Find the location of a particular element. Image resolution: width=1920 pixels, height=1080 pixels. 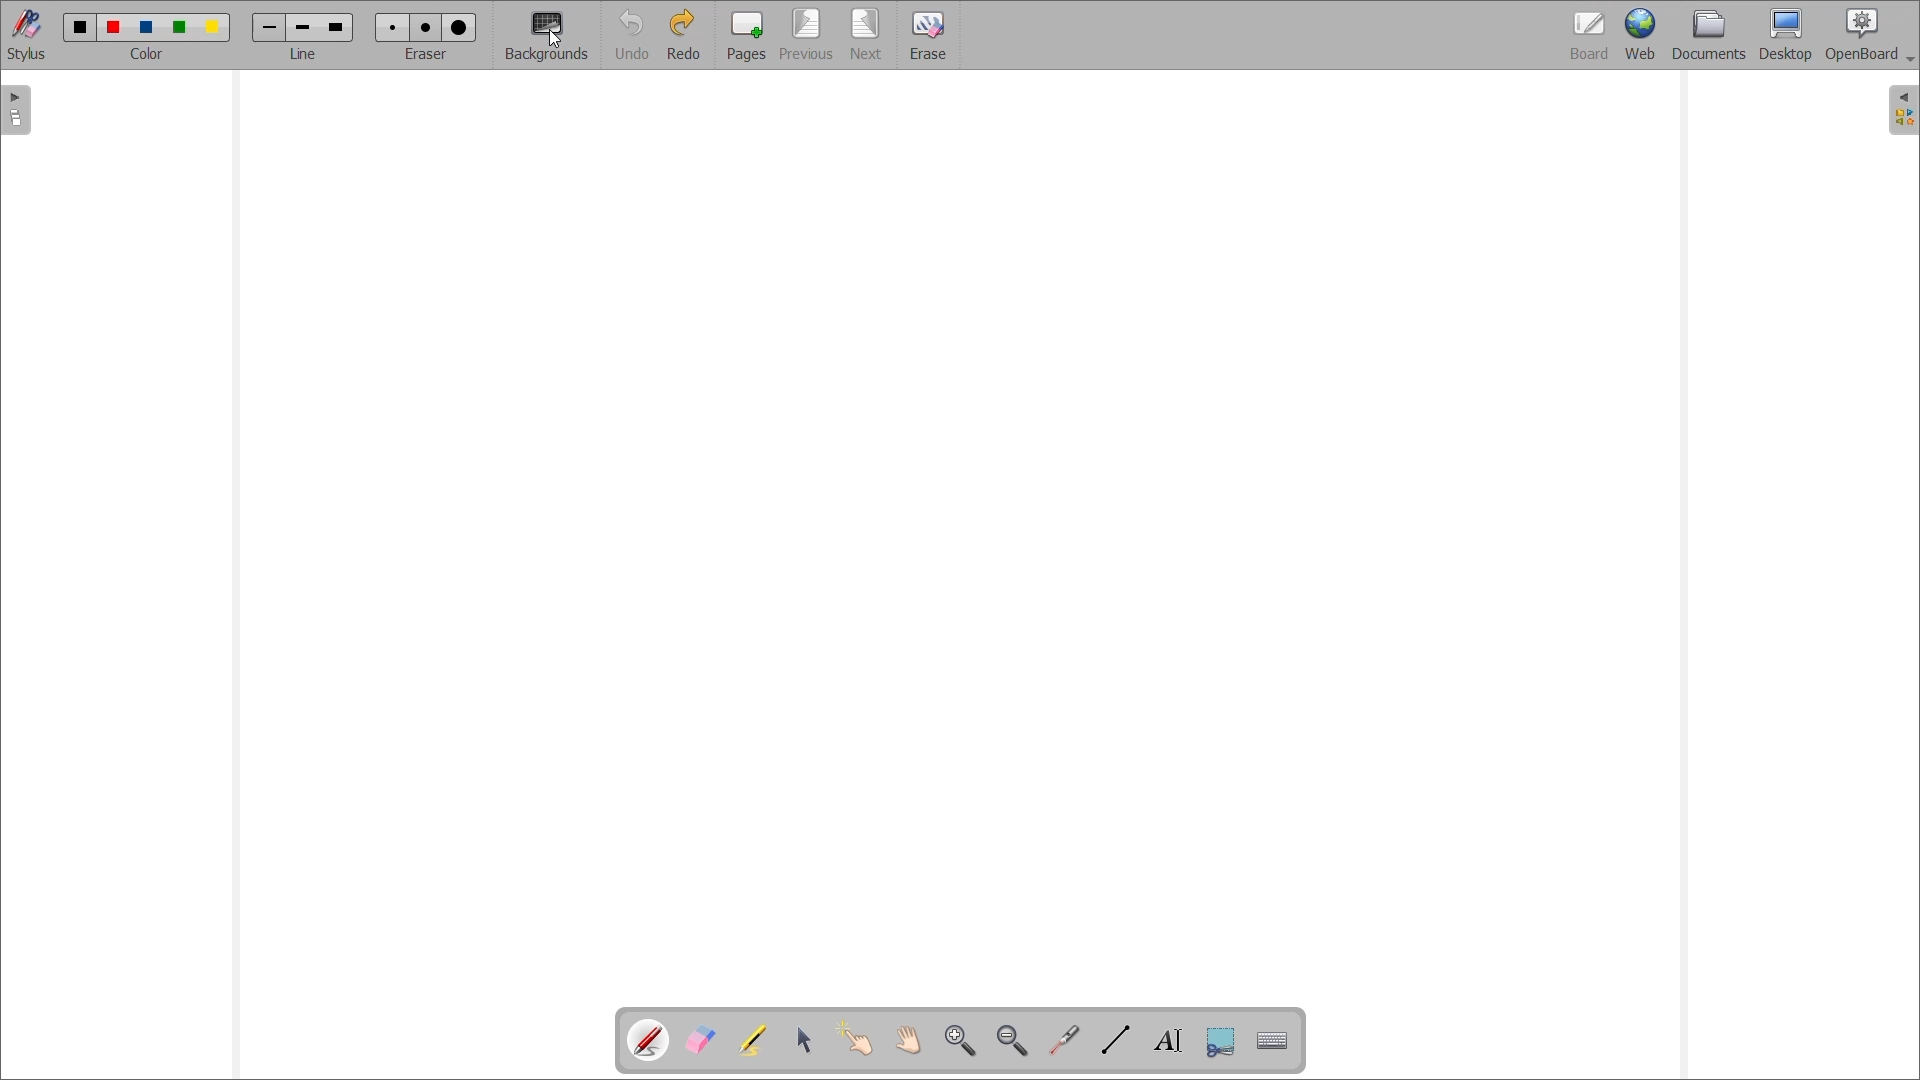

Eraser thickness options is located at coordinates (426, 28).